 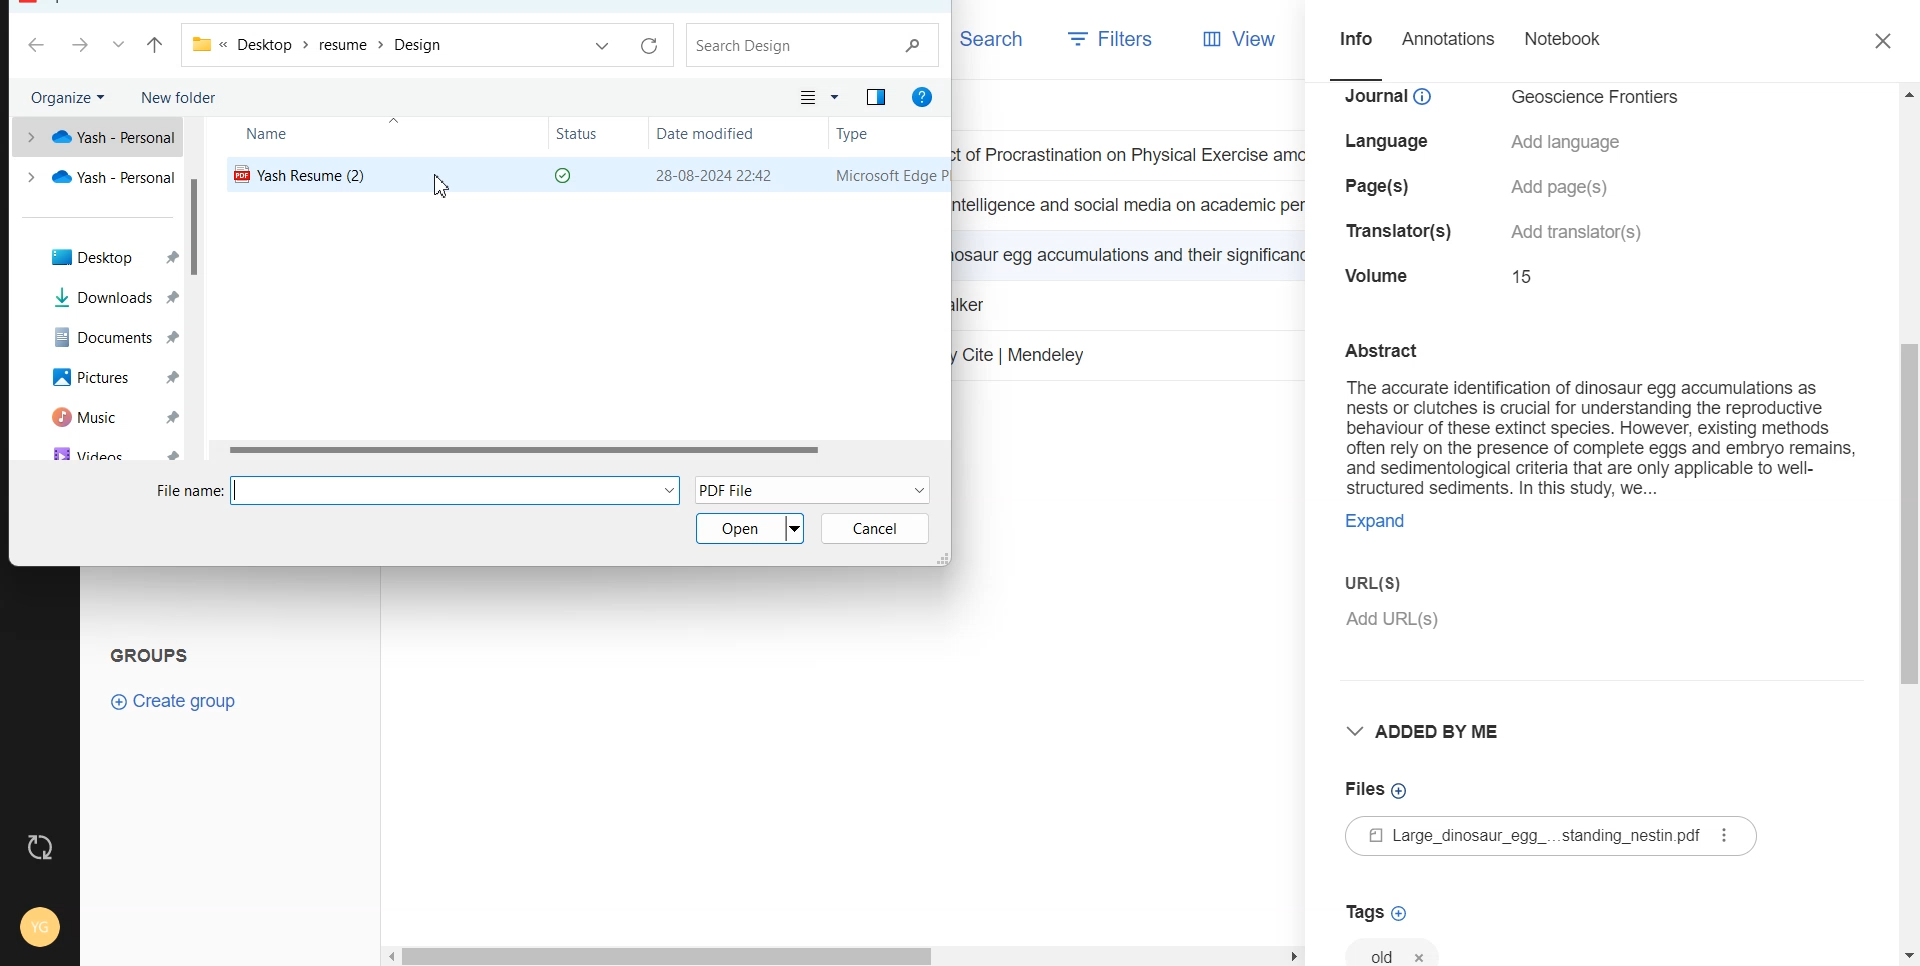 I want to click on expand, so click(x=1383, y=518).